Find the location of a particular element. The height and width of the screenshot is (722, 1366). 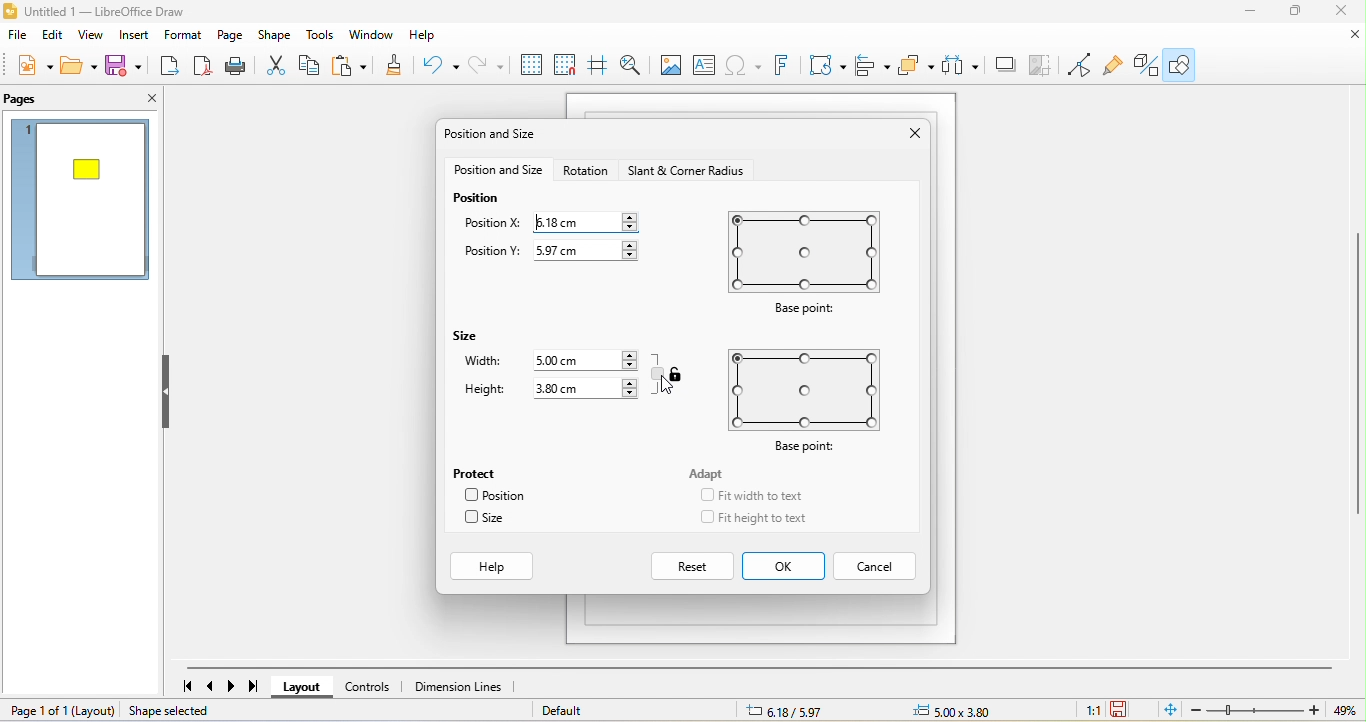

close is located at coordinates (1344, 14).